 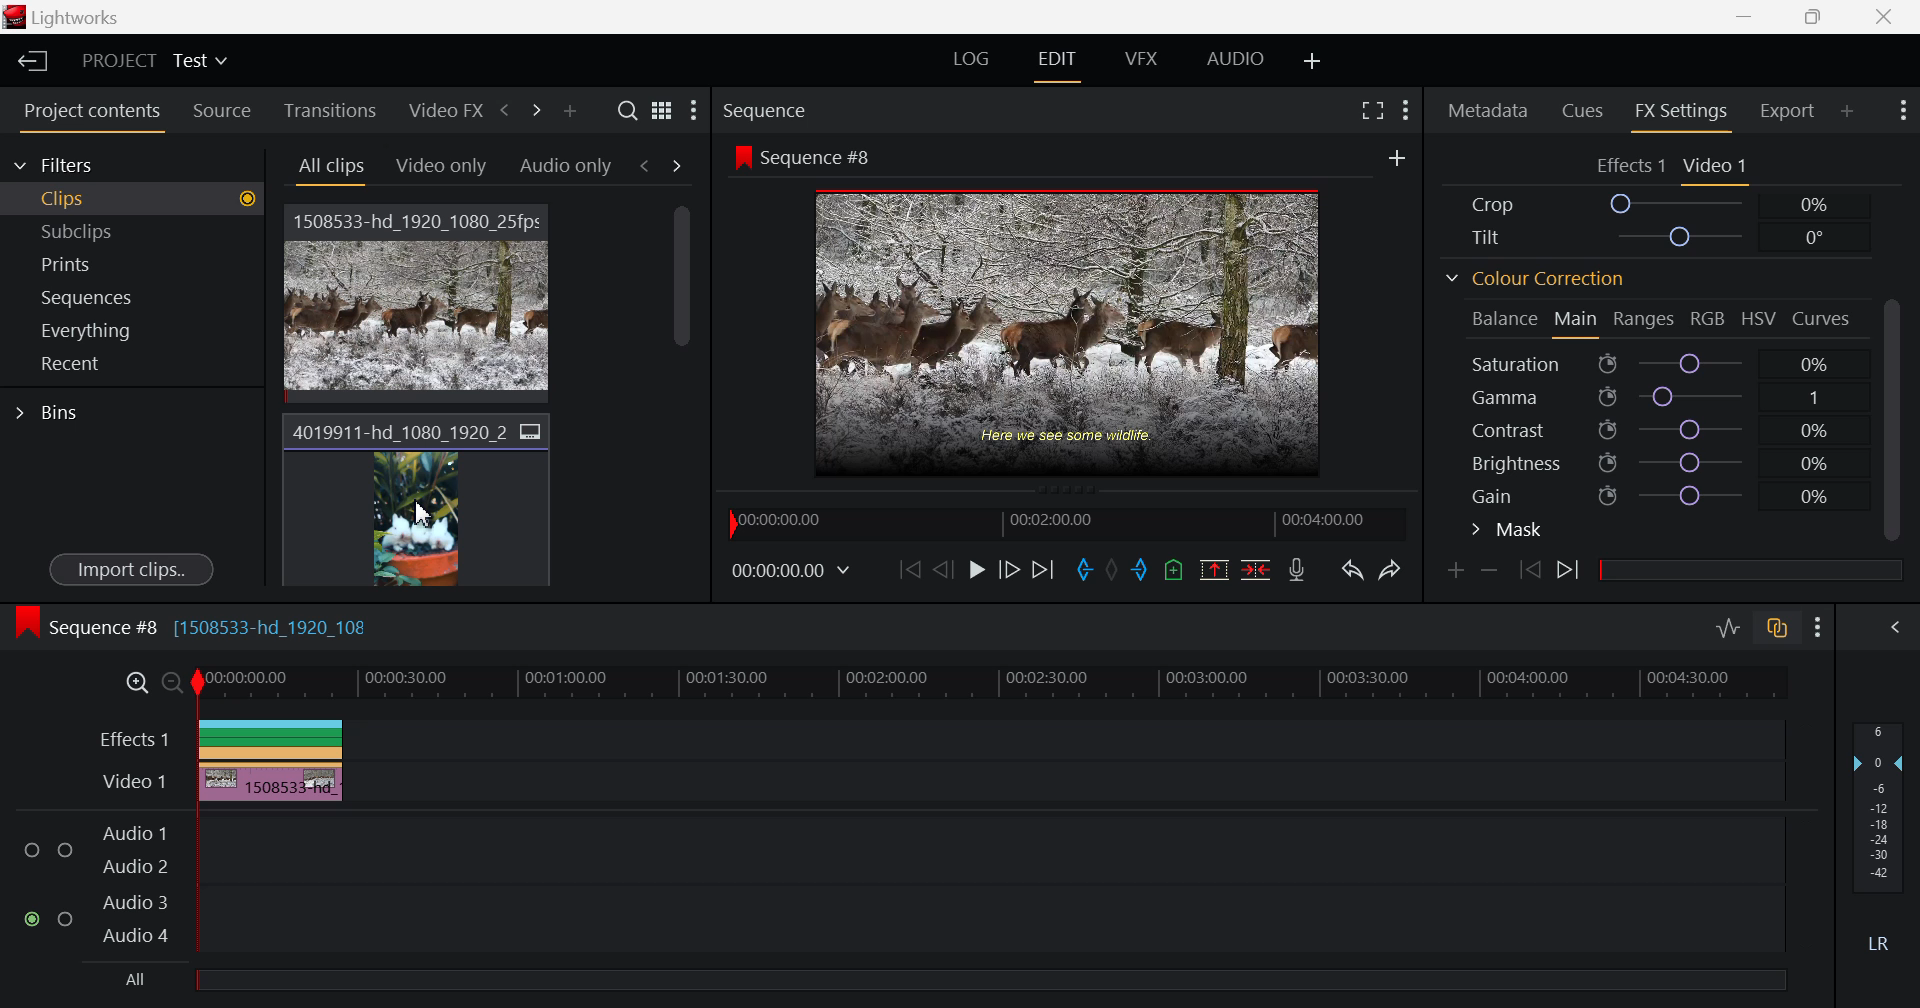 I want to click on Minimize, so click(x=1814, y=17).